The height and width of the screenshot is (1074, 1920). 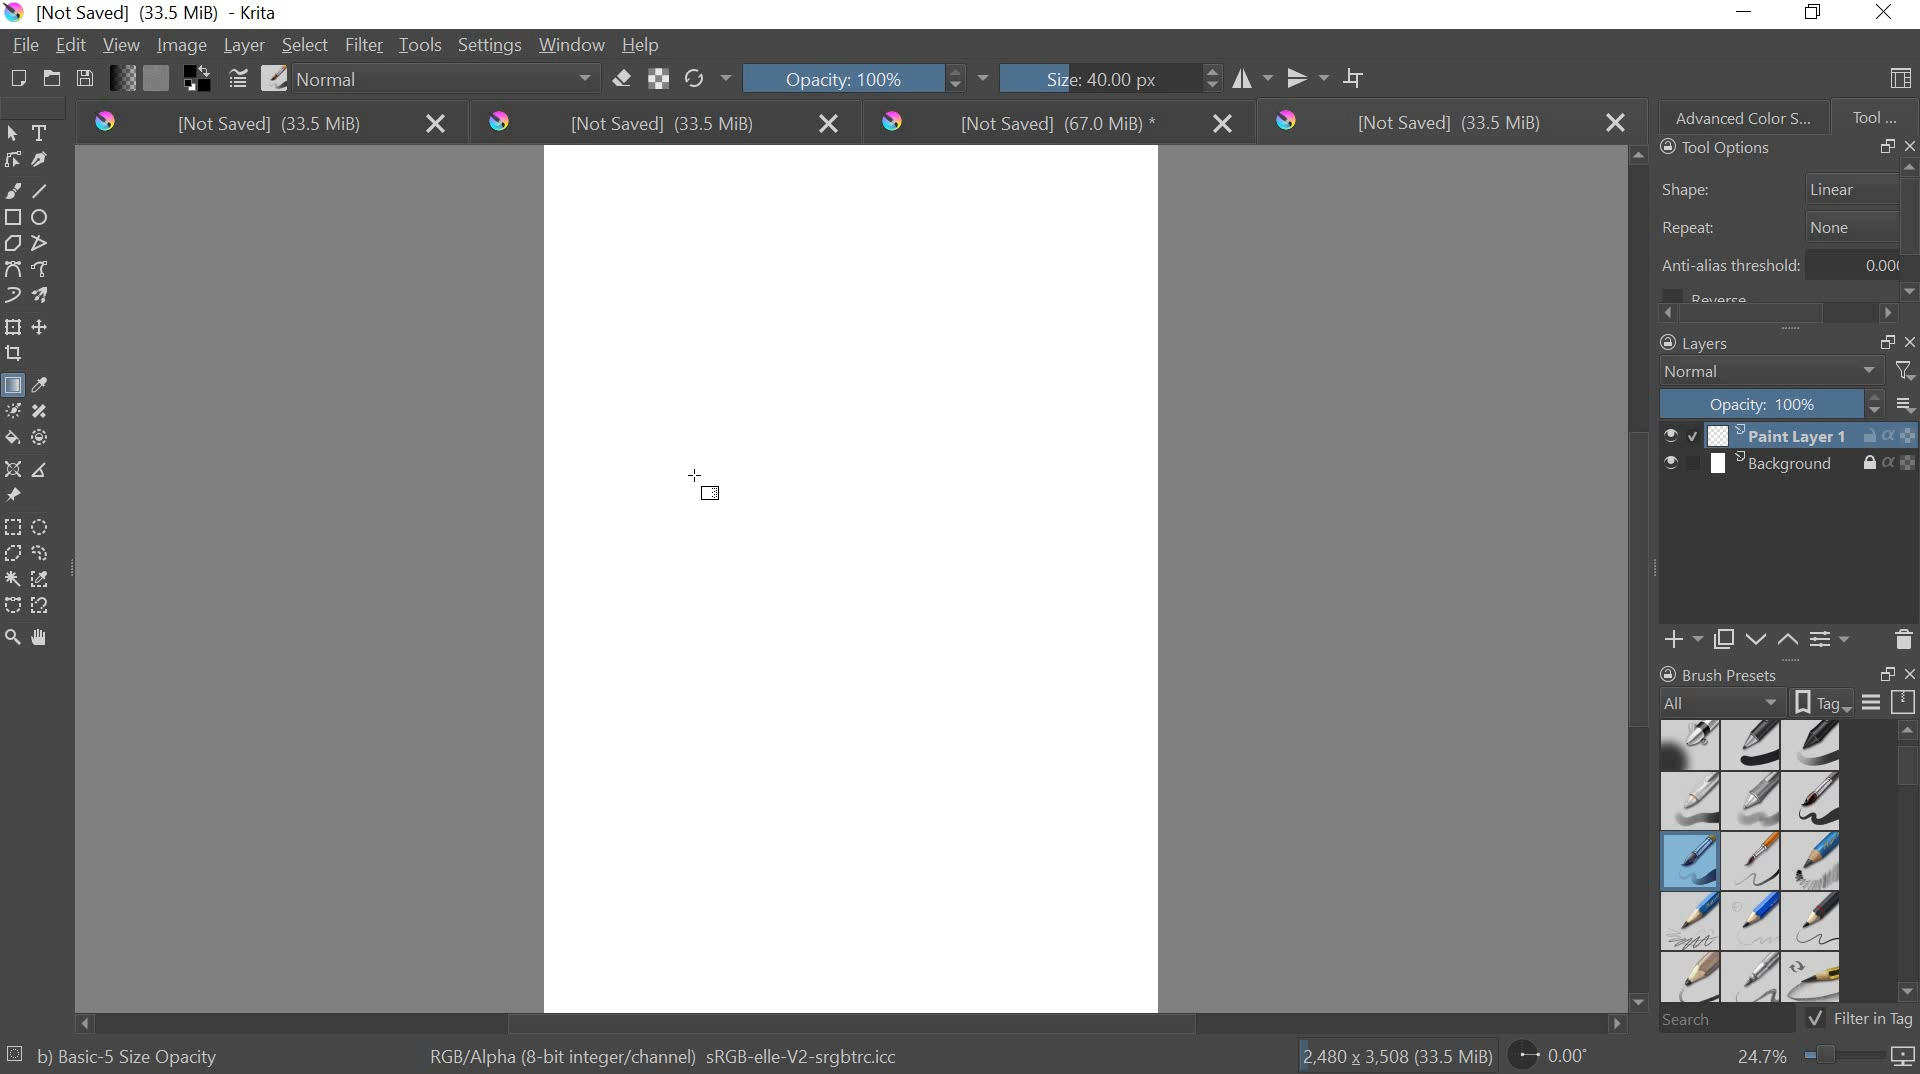 I want to click on b) basic 5 size opacity, so click(x=121, y=1054).